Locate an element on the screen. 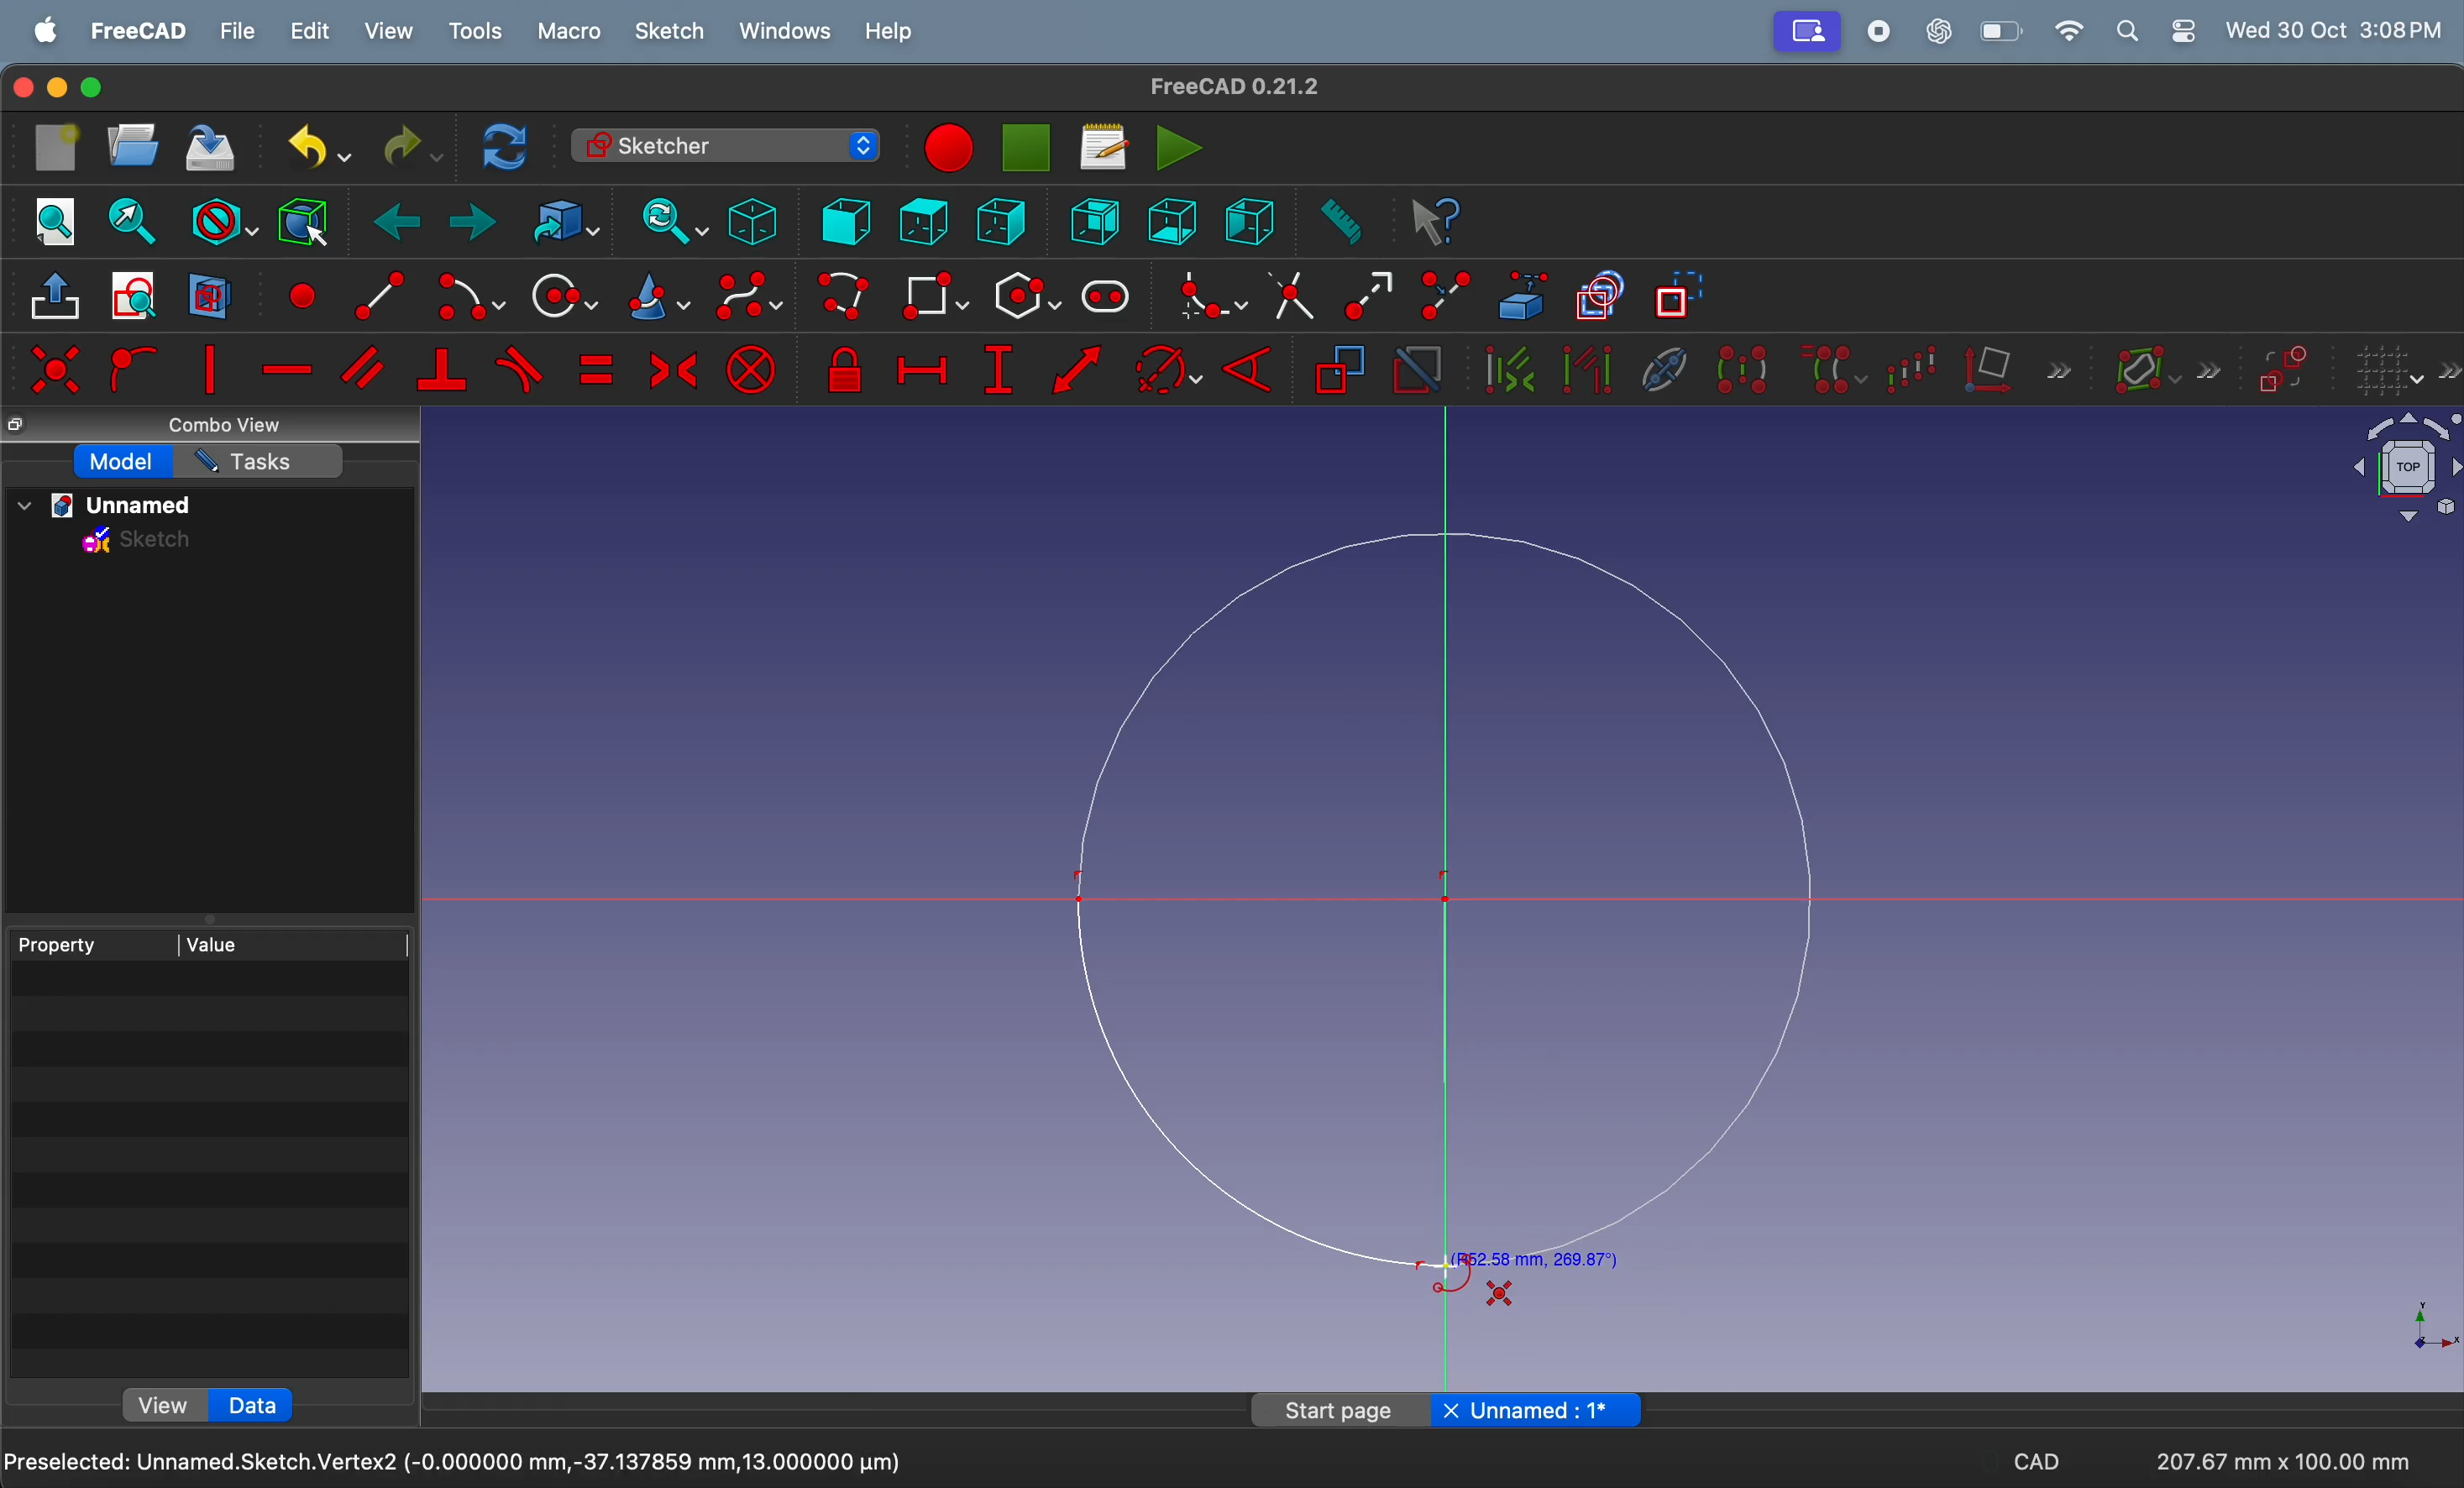  Wed 30 Oct 3:07PM is located at coordinates (2340, 28).